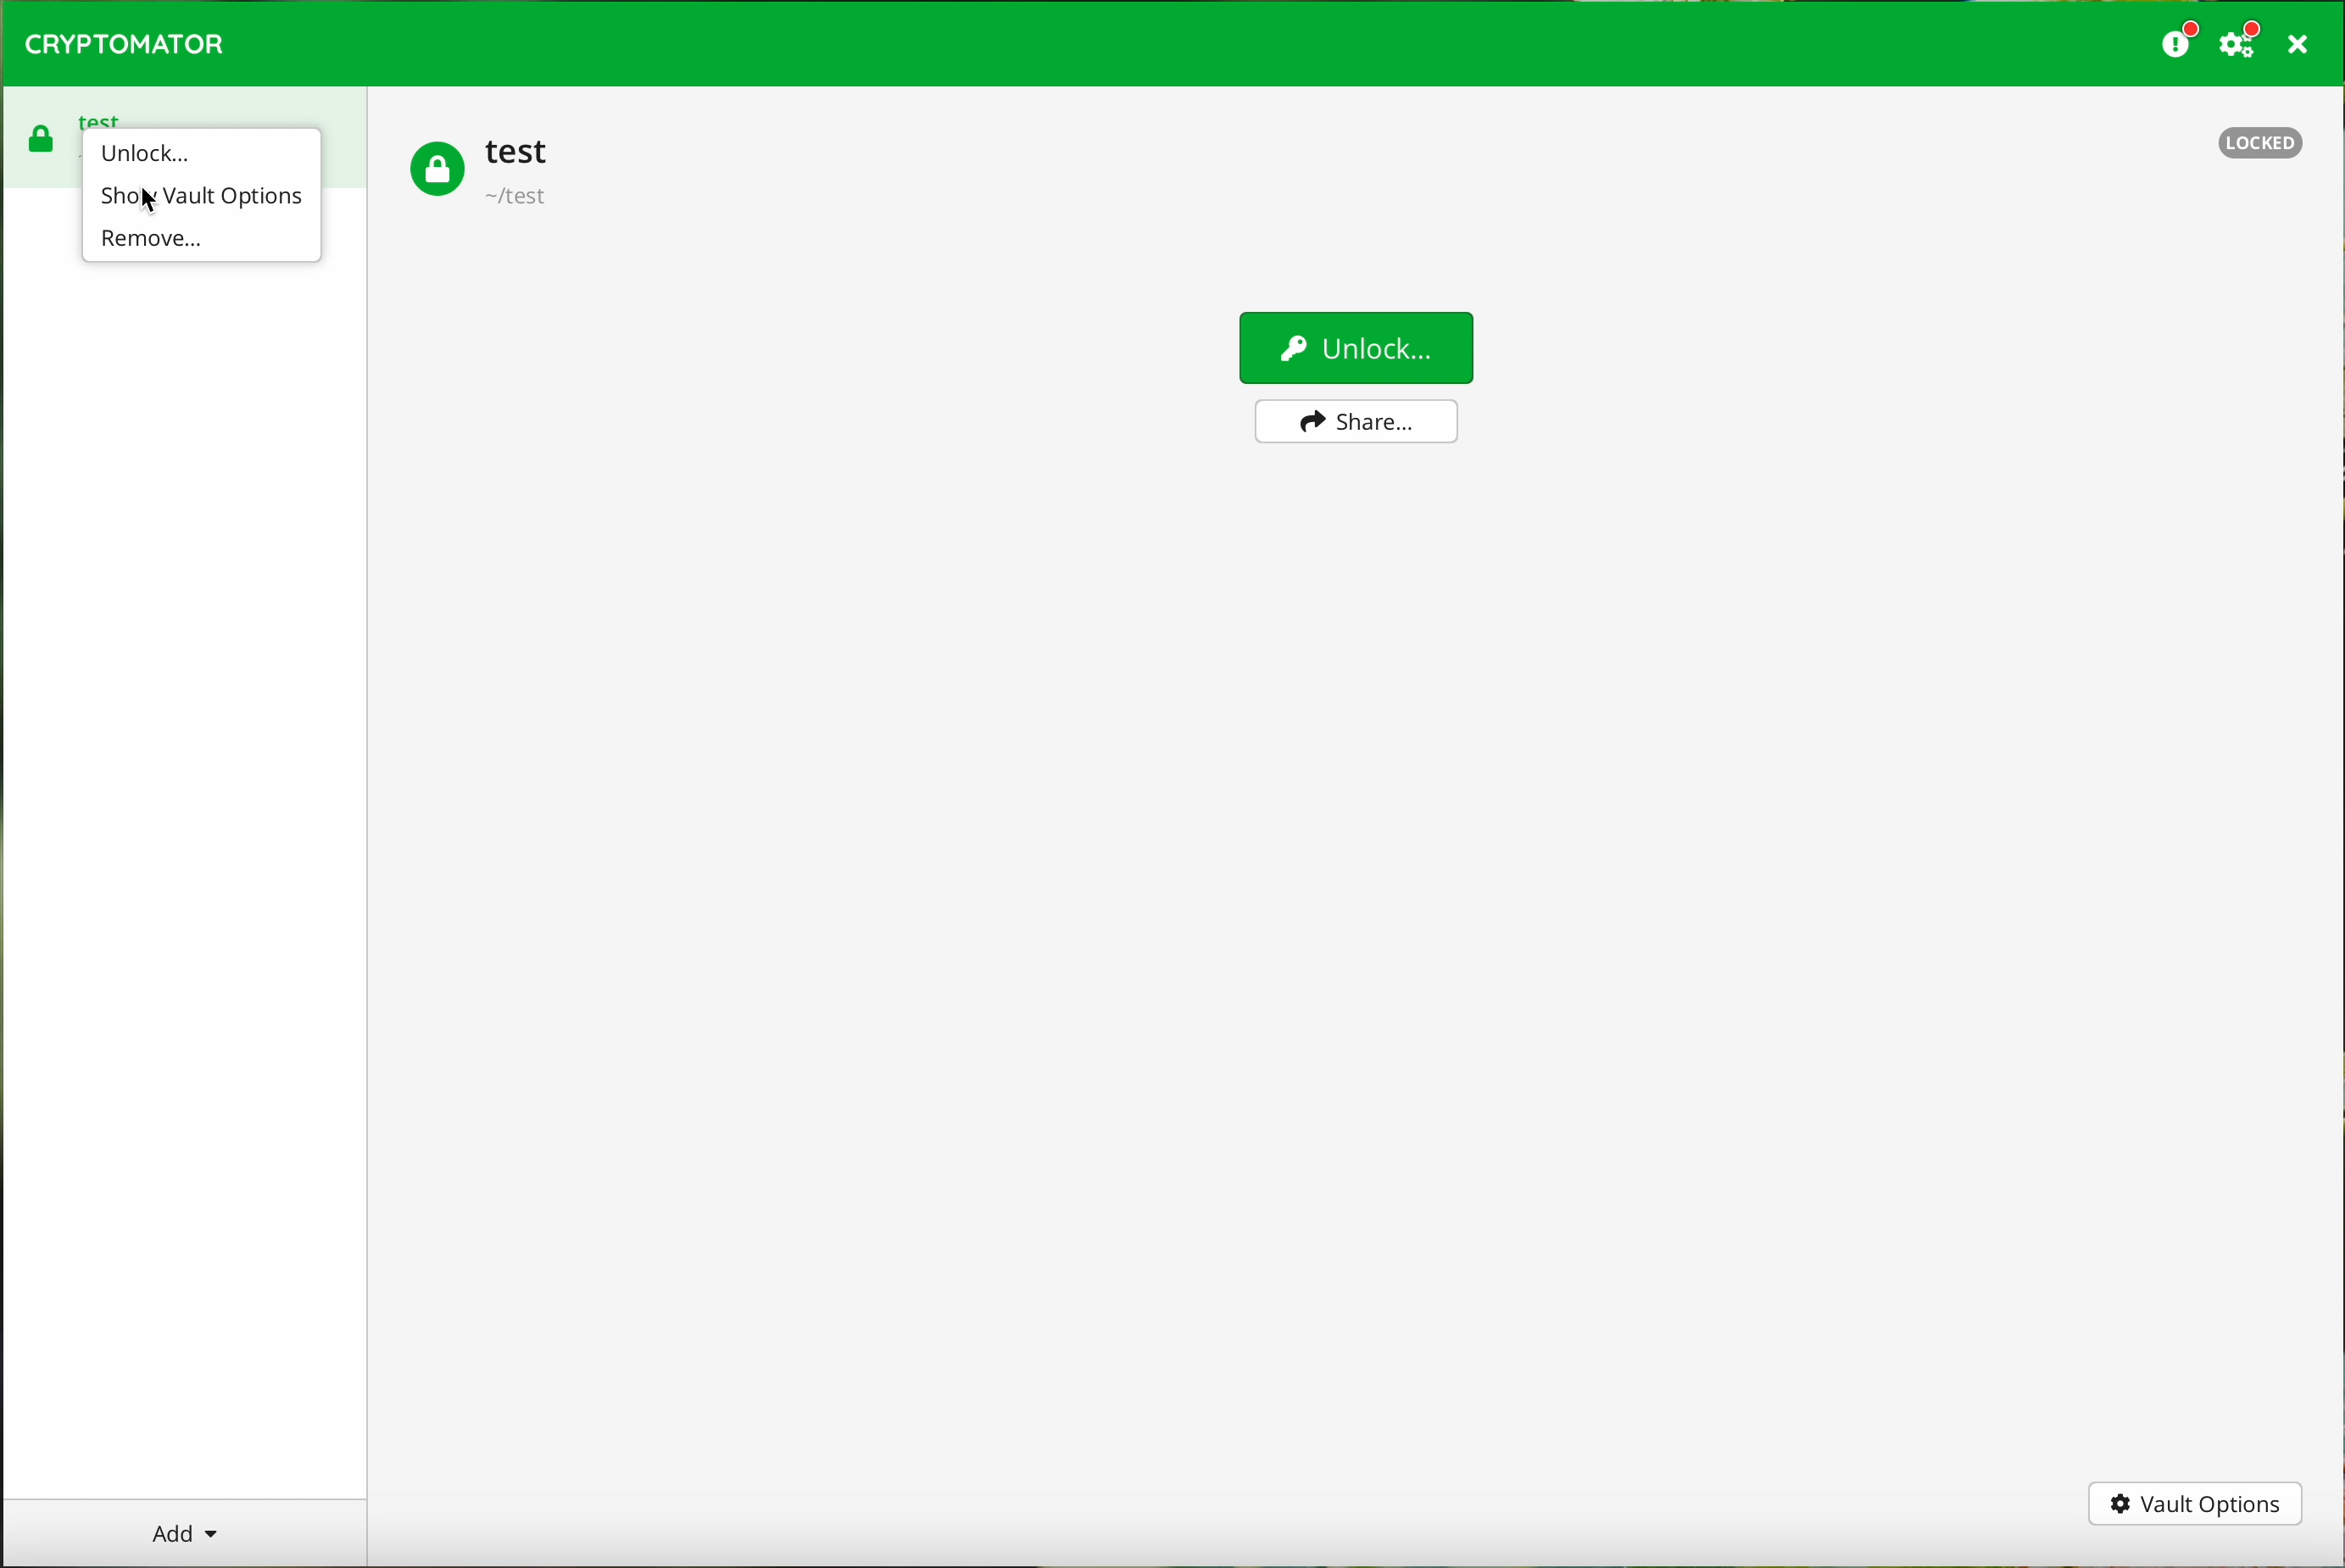  What do you see at coordinates (2244, 41) in the screenshot?
I see `settings` at bounding box center [2244, 41].